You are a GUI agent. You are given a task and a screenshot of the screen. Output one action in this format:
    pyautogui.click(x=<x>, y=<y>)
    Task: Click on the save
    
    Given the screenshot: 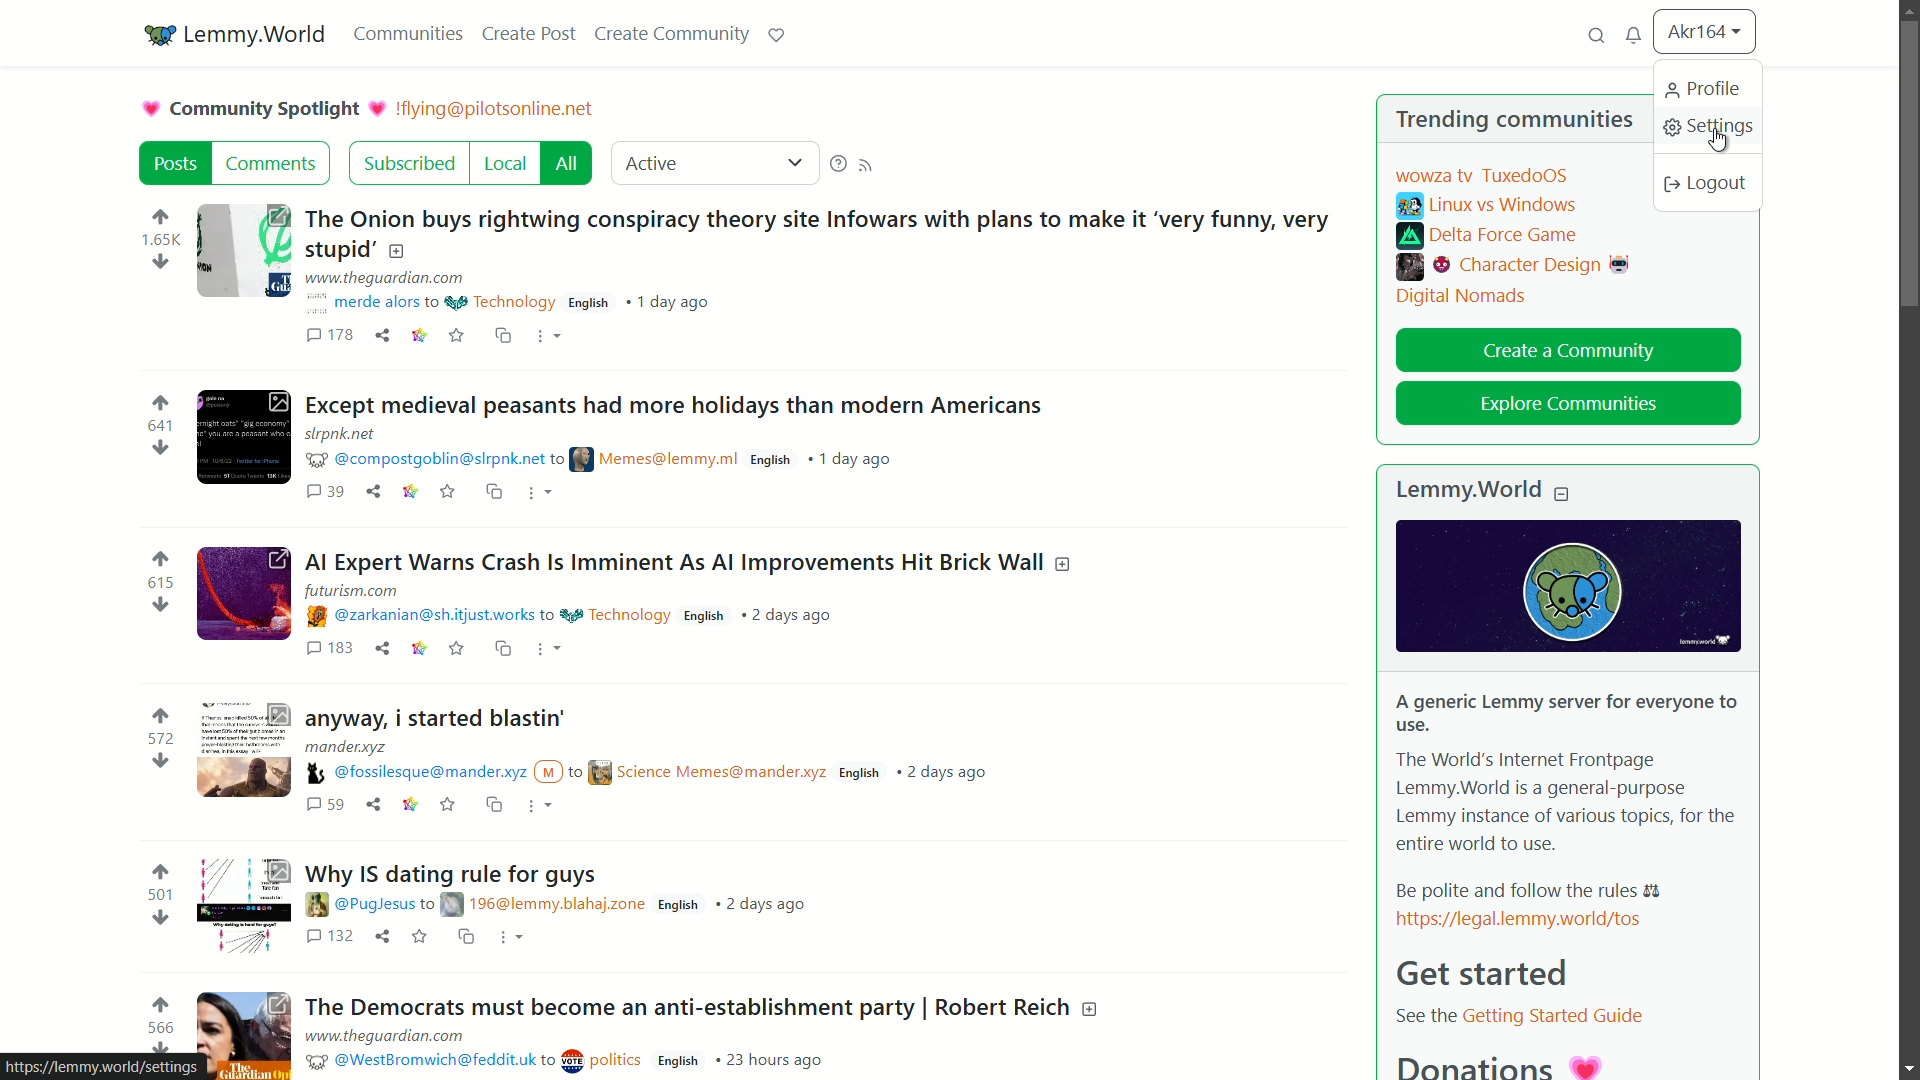 What is the action you would take?
    pyautogui.click(x=417, y=935)
    